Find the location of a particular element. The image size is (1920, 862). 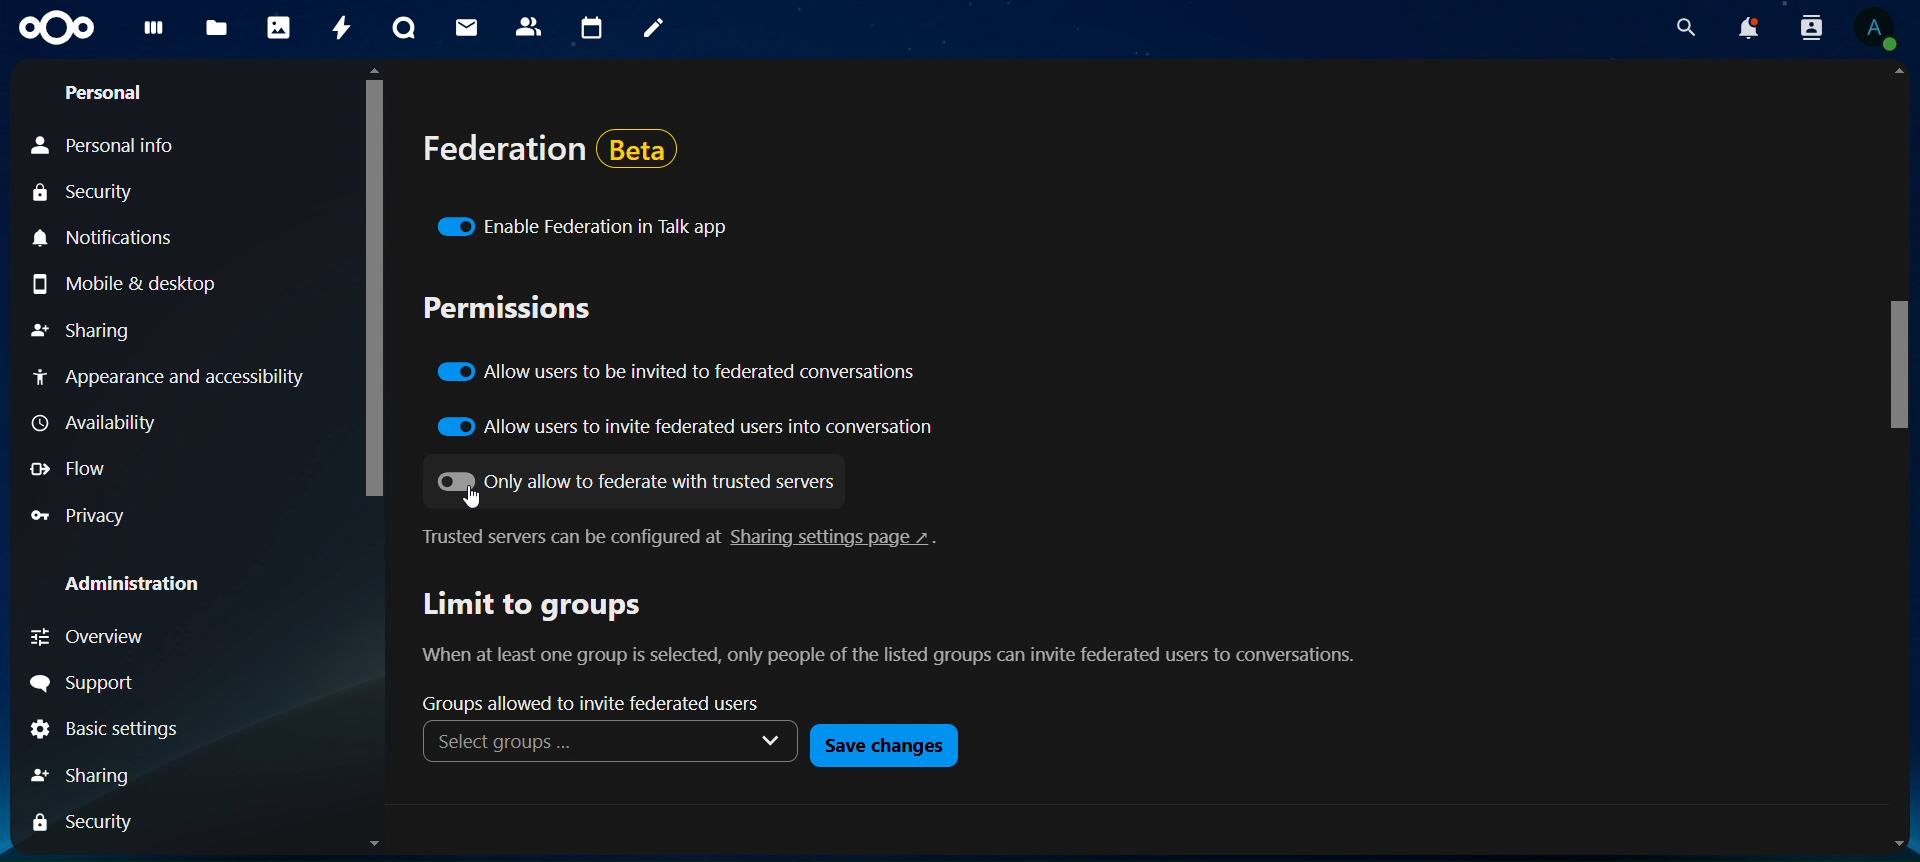

view profile is located at coordinates (1878, 30).